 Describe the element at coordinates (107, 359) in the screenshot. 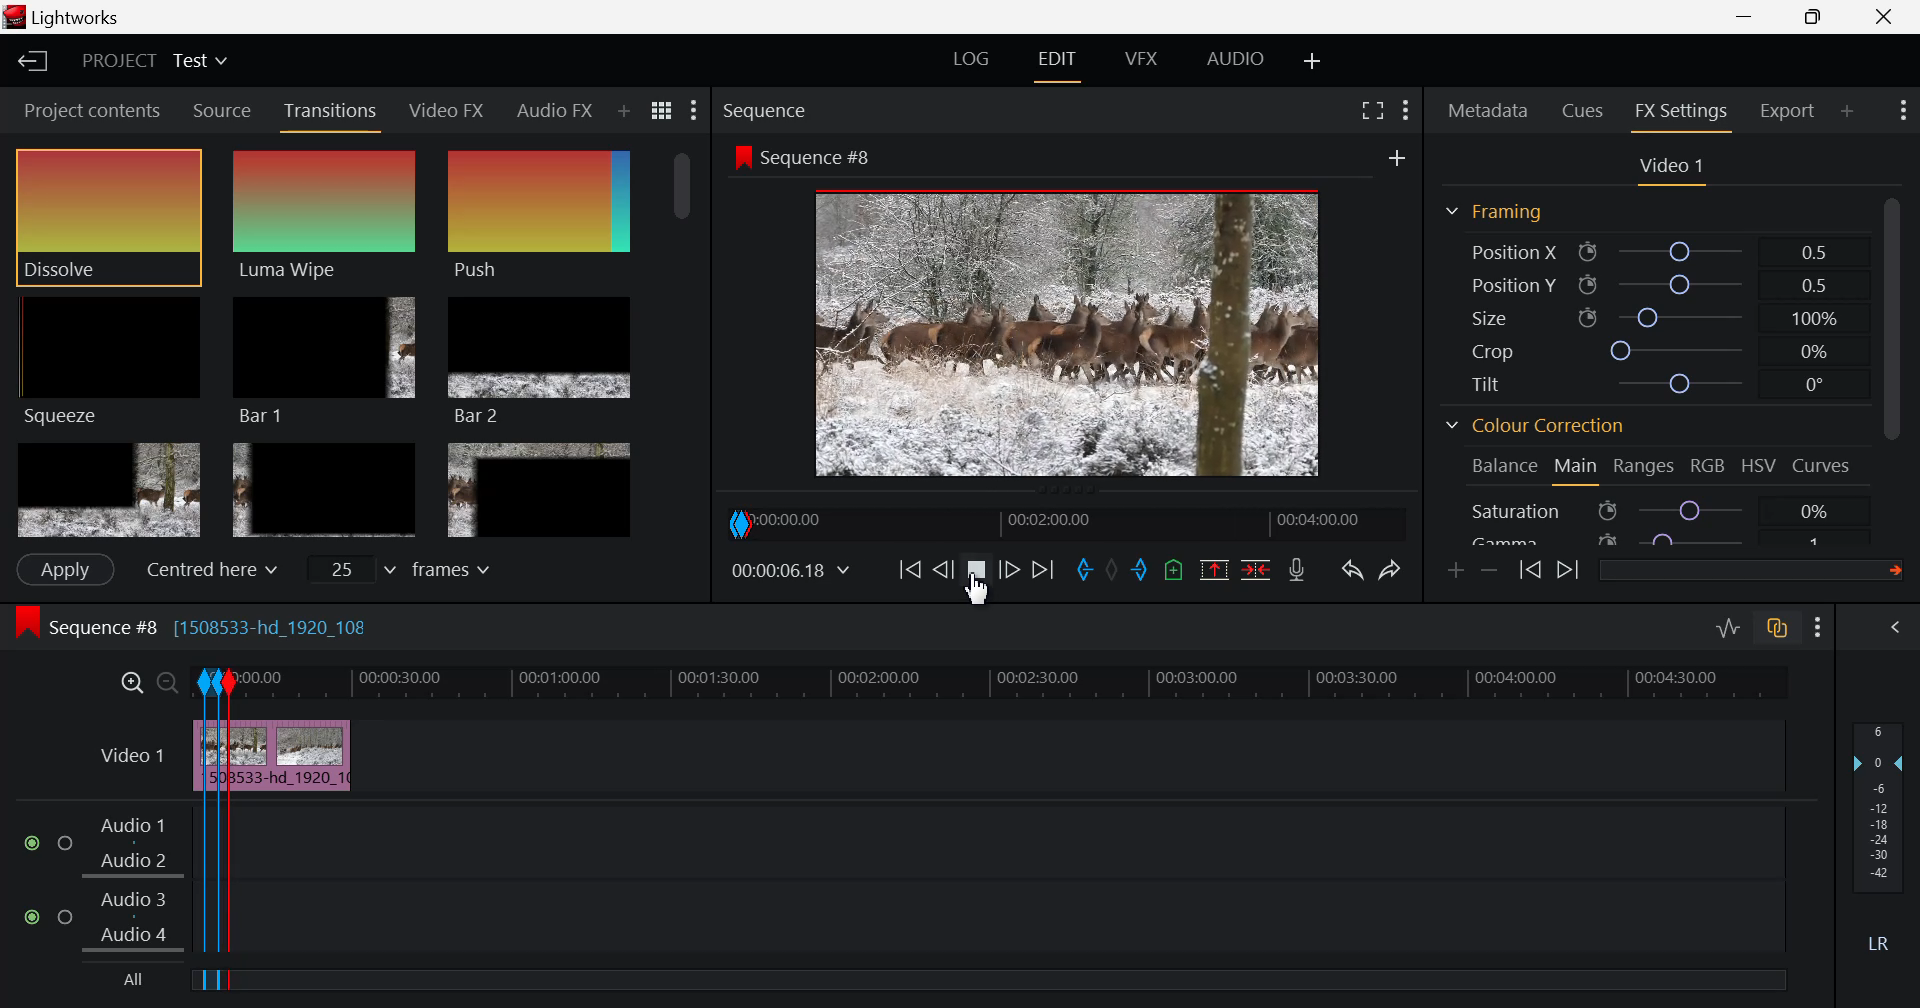

I see `Squeeze` at that location.